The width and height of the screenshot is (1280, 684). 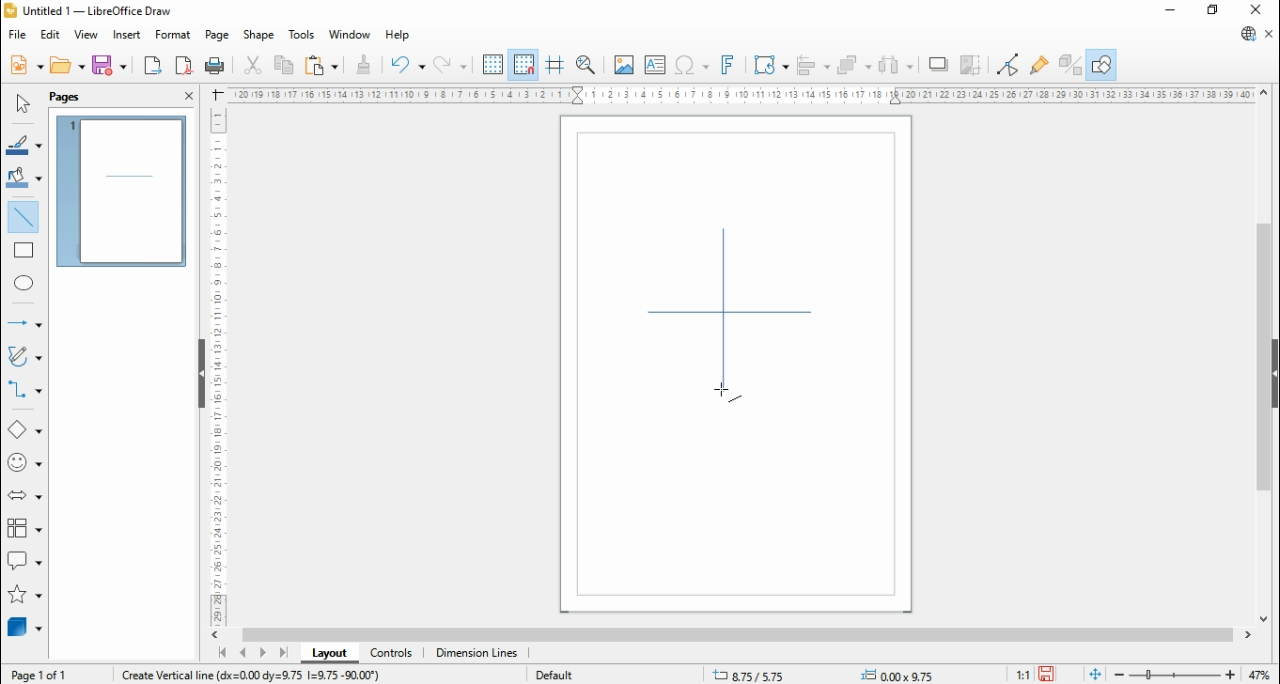 What do you see at coordinates (729, 66) in the screenshot?
I see `insert fontwork text` at bounding box center [729, 66].